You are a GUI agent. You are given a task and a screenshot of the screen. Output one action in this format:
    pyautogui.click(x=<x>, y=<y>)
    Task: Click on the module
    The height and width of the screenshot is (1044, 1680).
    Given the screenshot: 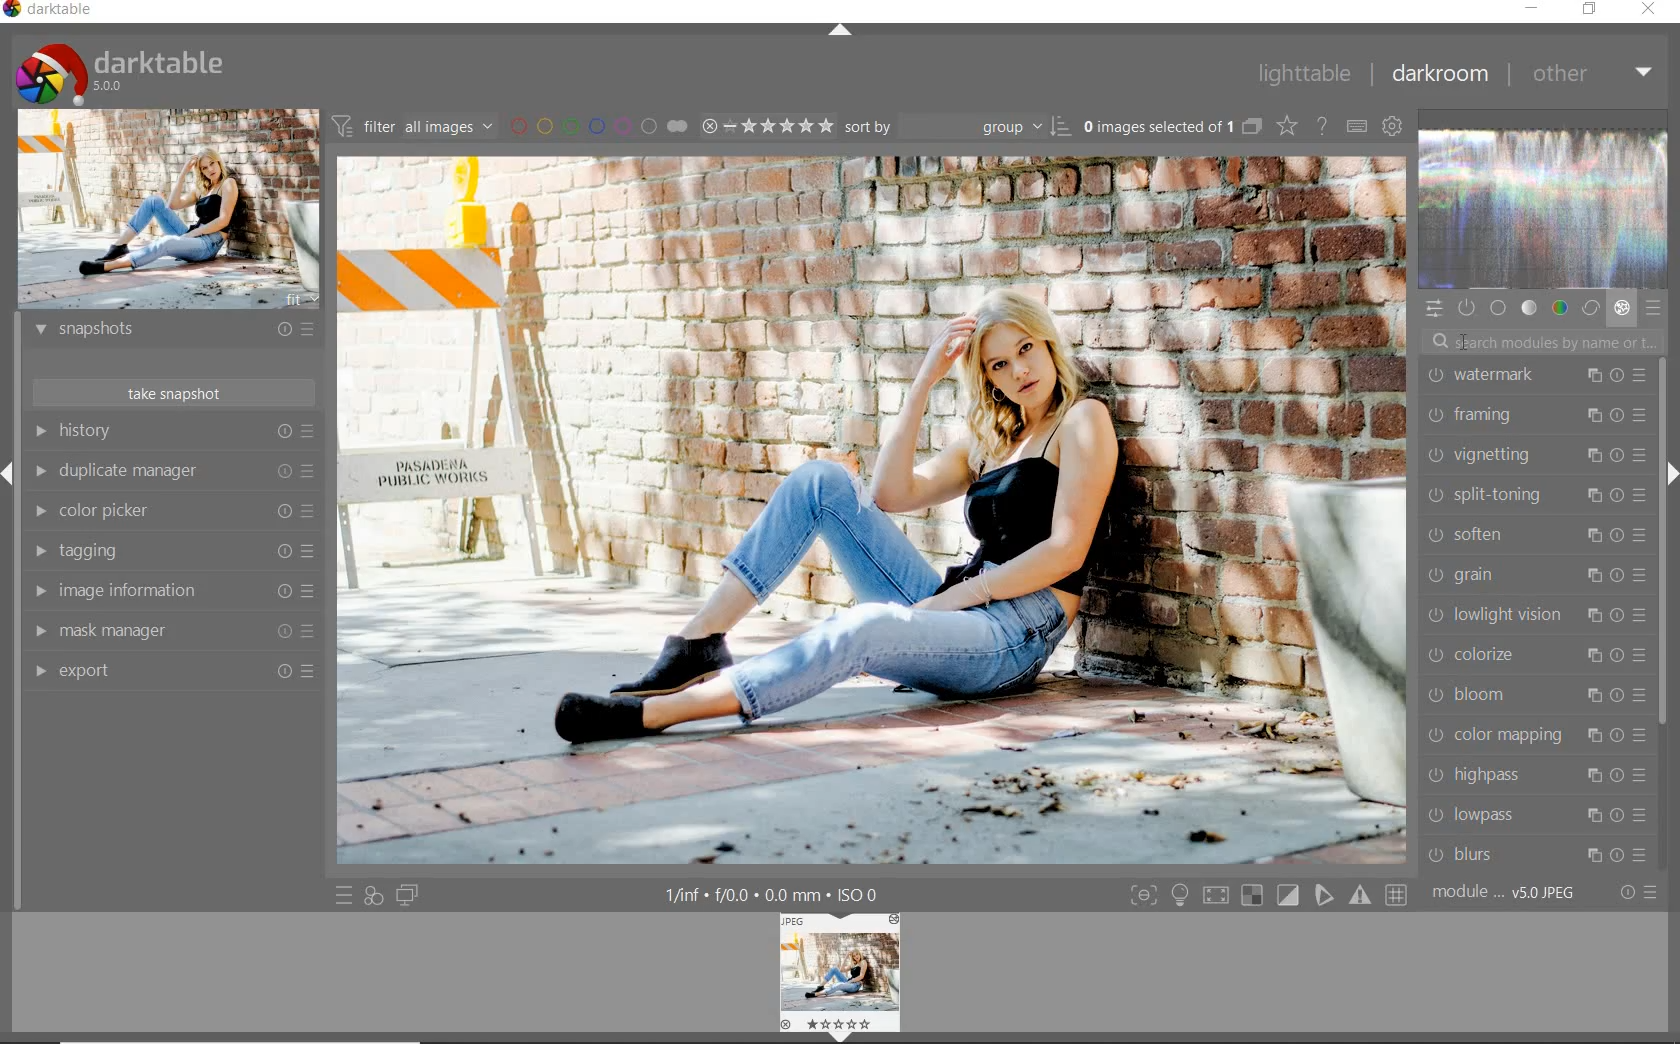 What is the action you would take?
    pyautogui.click(x=1503, y=893)
    